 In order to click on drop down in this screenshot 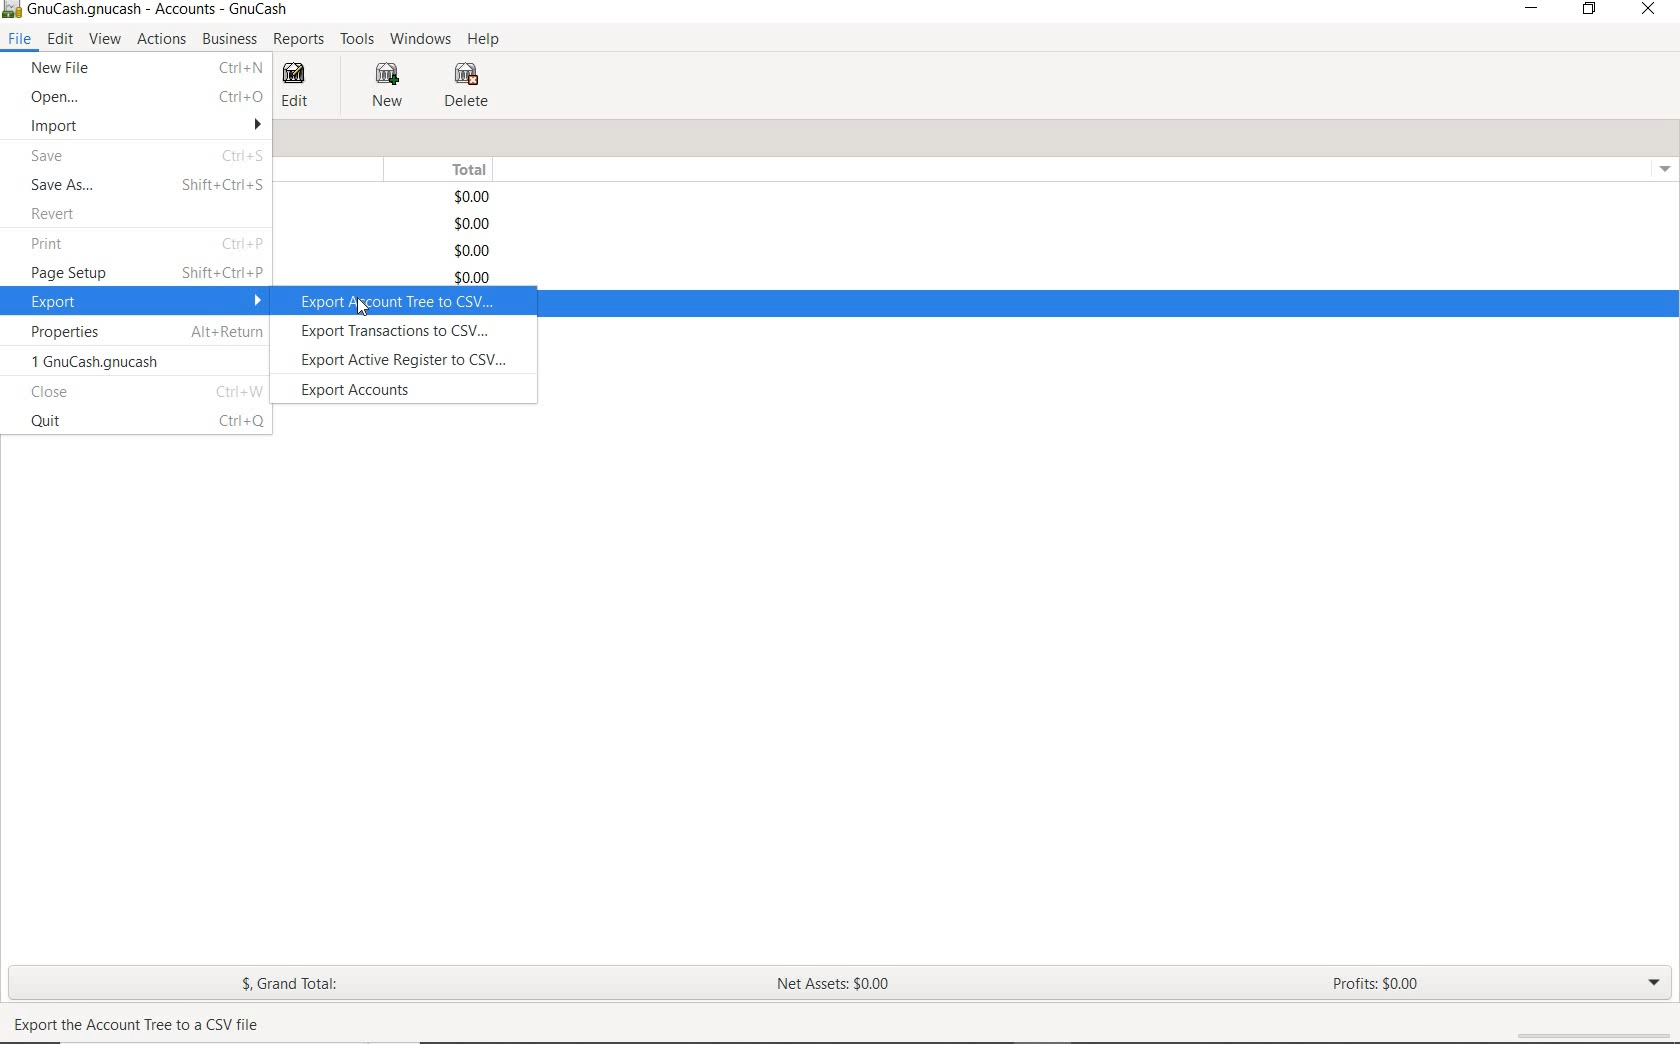, I will do `click(1667, 168)`.